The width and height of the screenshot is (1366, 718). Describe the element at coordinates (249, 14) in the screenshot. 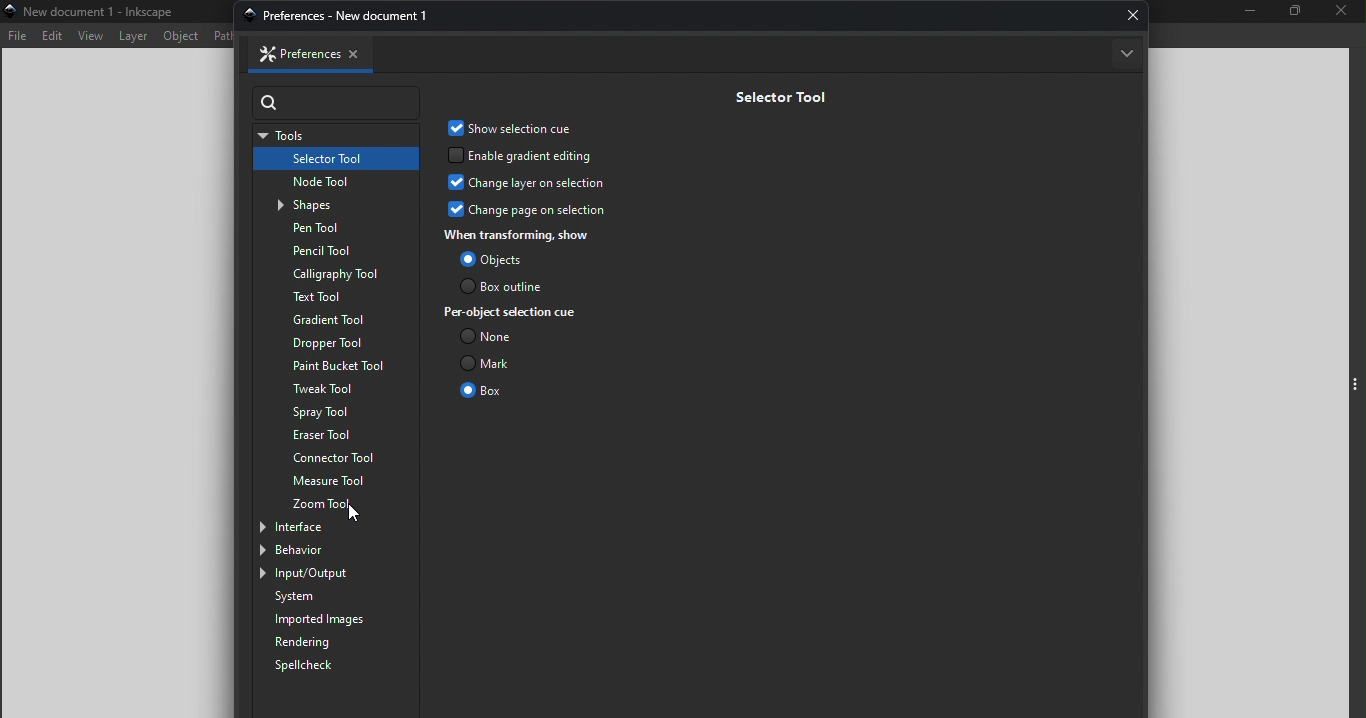

I see `app icon` at that location.